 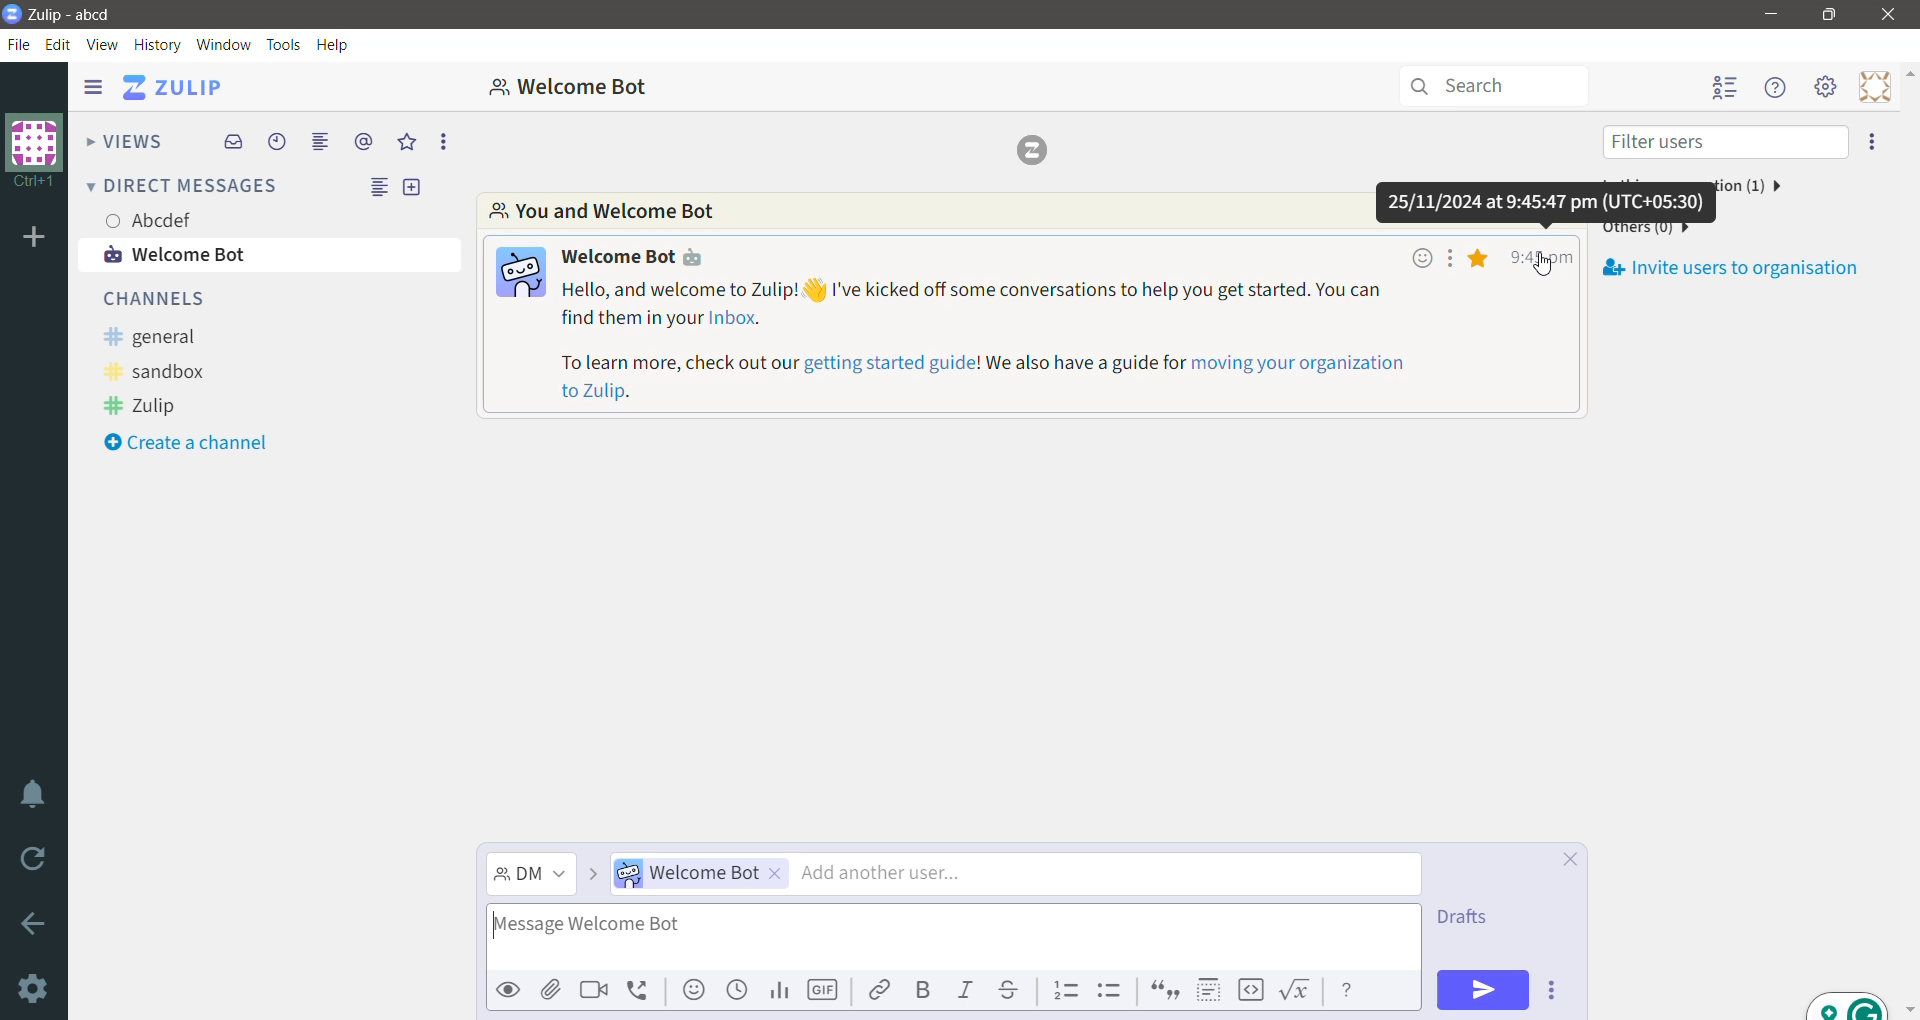 What do you see at coordinates (926, 991) in the screenshot?
I see `Bold` at bounding box center [926, 991].